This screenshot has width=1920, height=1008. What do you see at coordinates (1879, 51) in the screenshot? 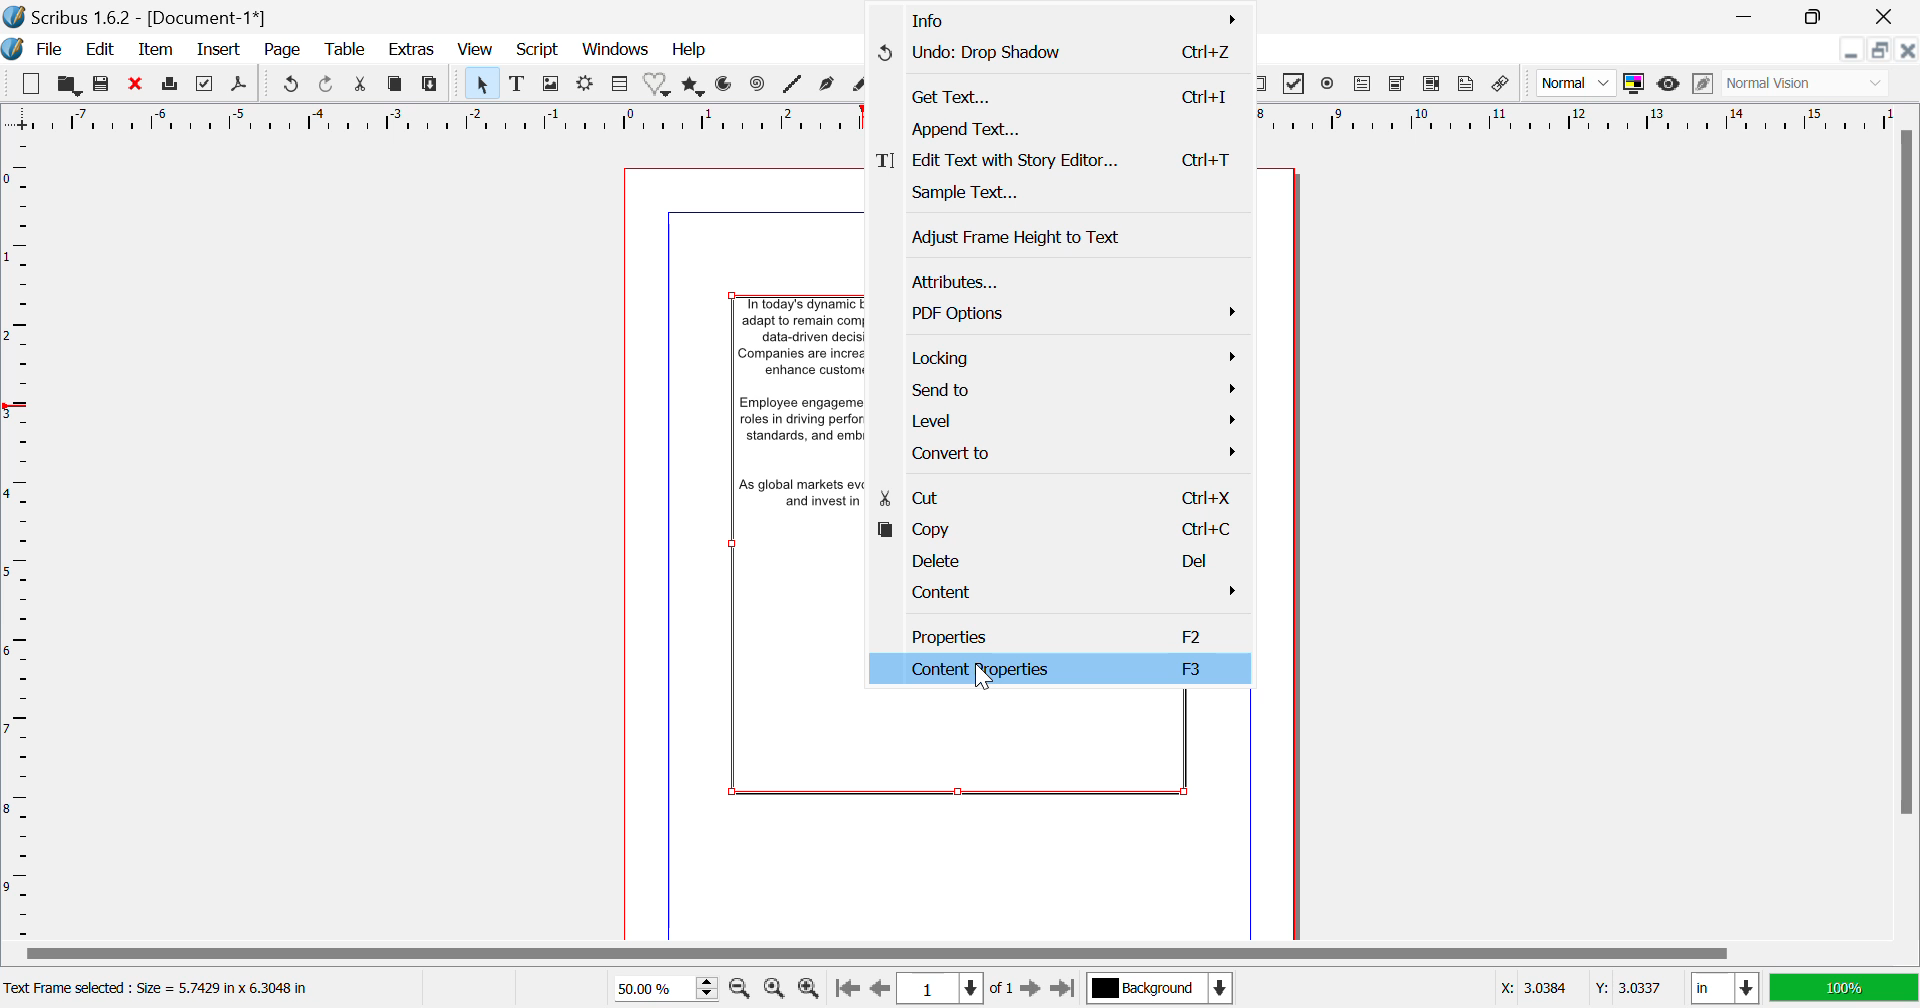
I see `Minimize` at bounding box center [1879, 51].